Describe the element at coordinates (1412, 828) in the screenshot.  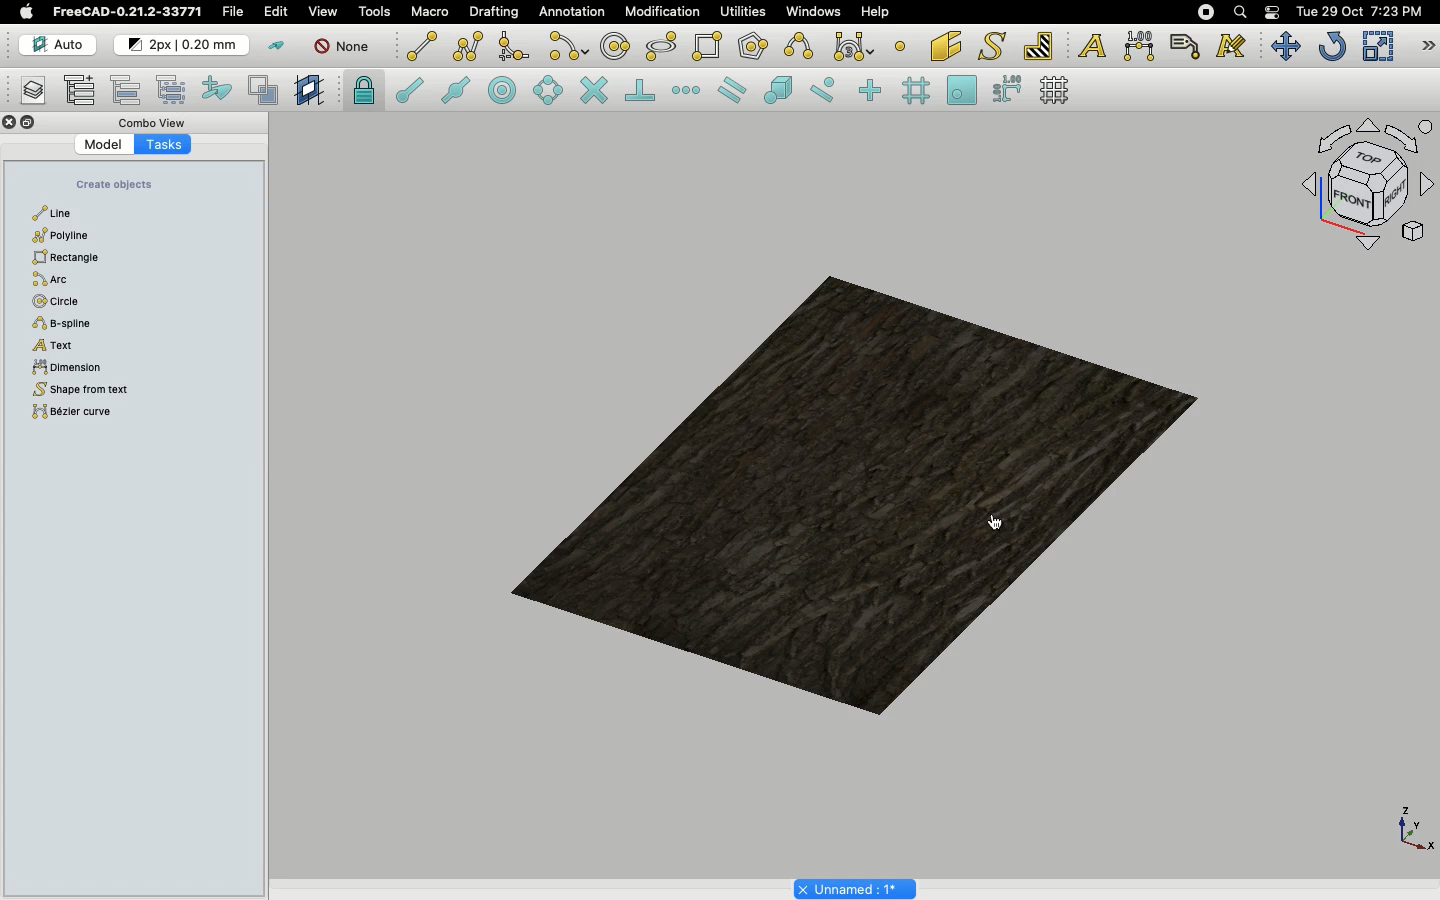
I see `Axis` at that location.